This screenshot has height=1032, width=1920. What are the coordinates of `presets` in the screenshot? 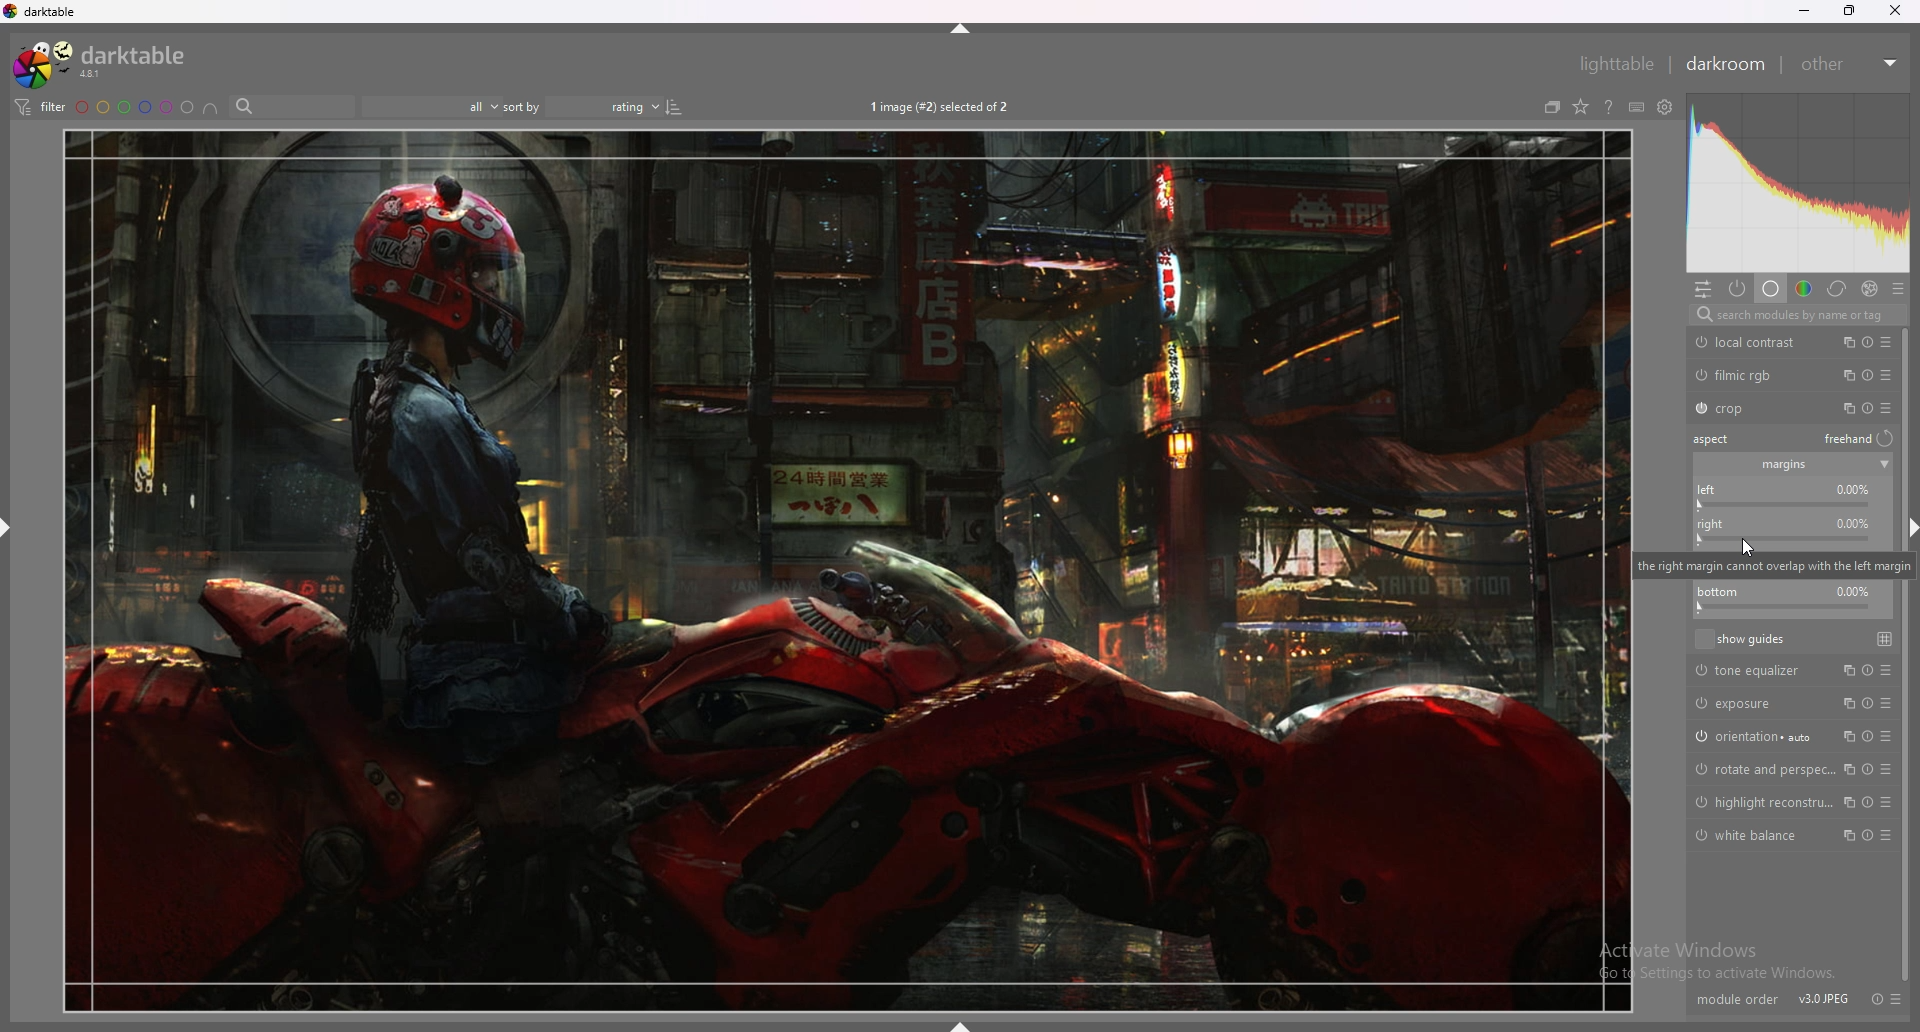 It's located at (1886, 671).